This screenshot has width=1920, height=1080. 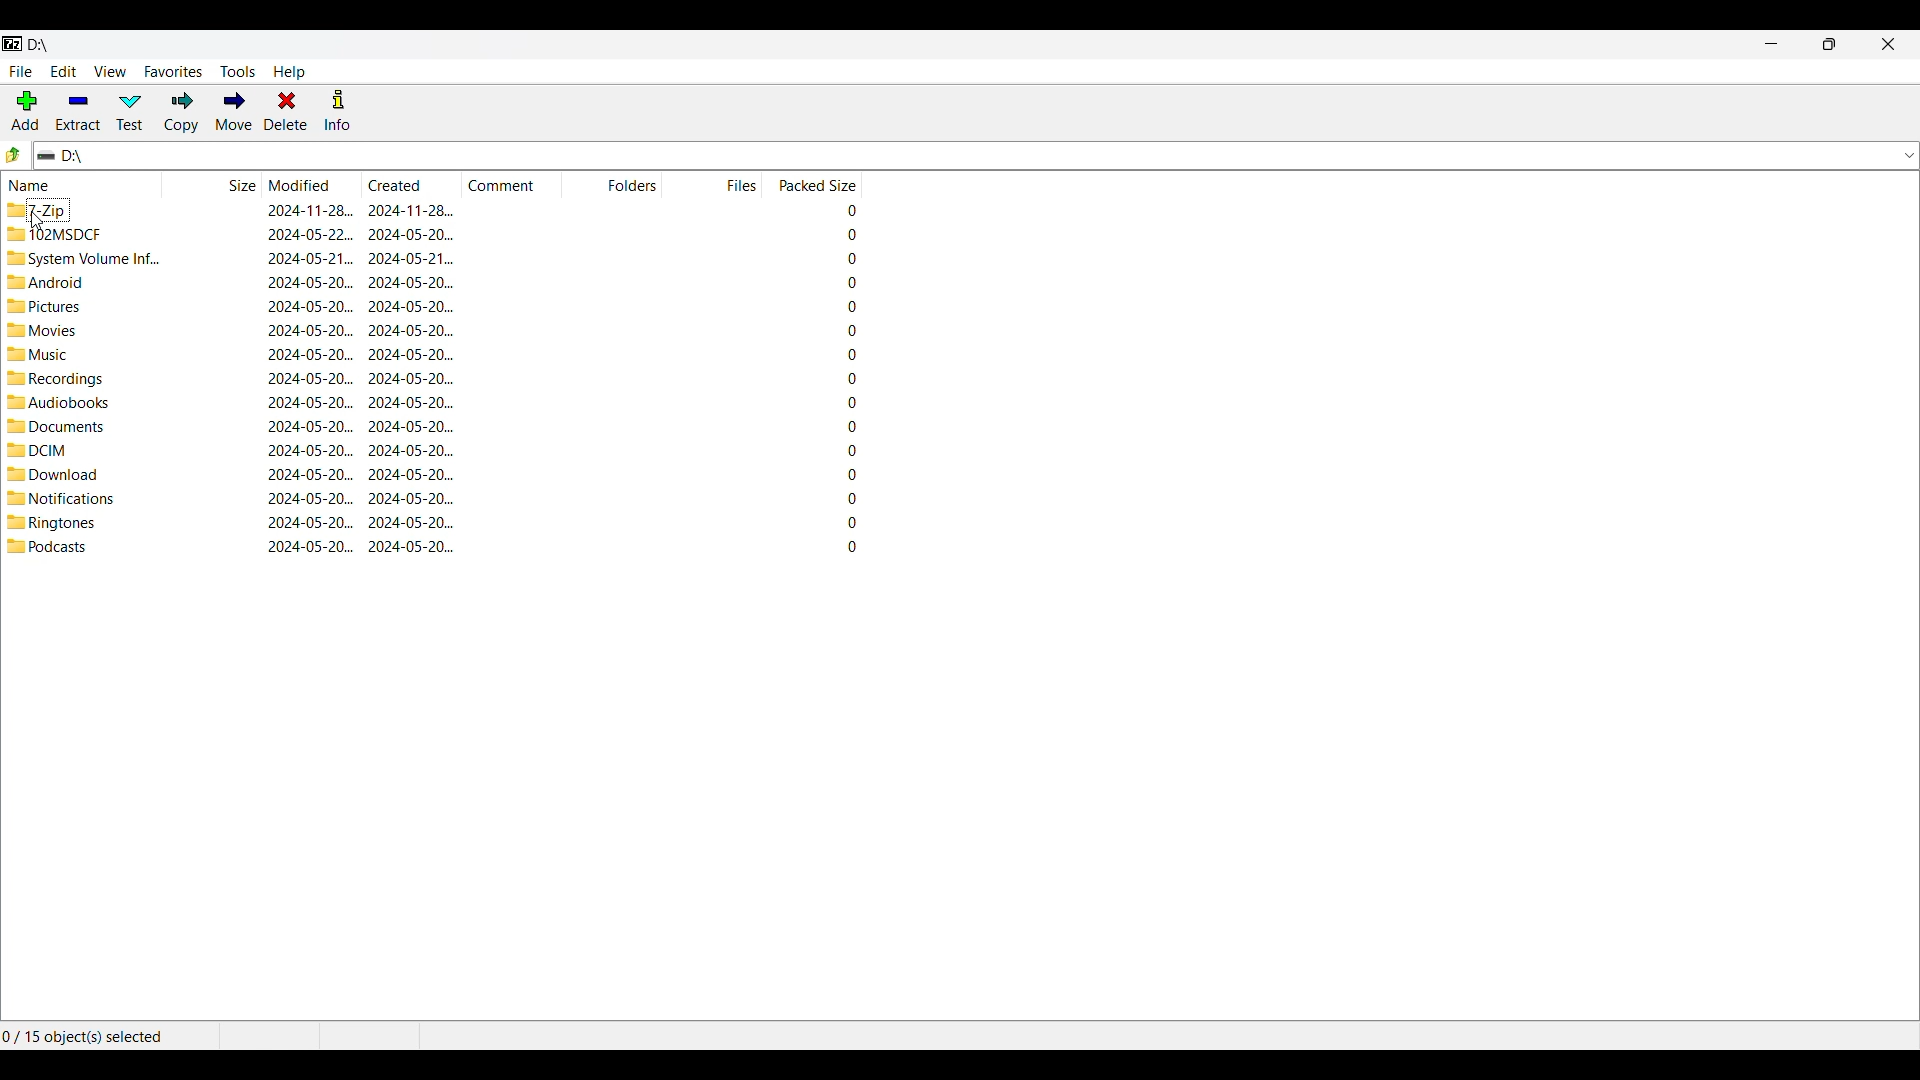 What do you see at coordinates (1830, 44) in the screenshot?
I see `Show interface in a smaller tab` at bounding box center [1830, 44].